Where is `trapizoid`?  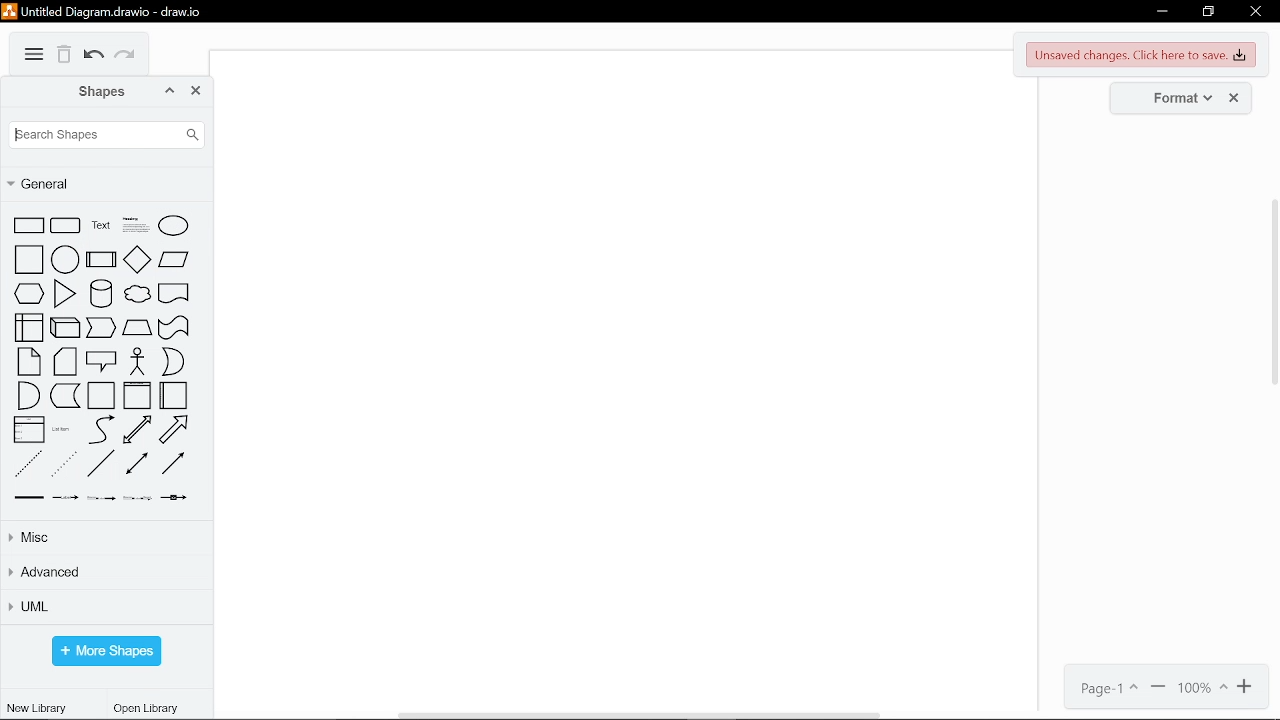
trapizoid is located at coordinates (137, 329).